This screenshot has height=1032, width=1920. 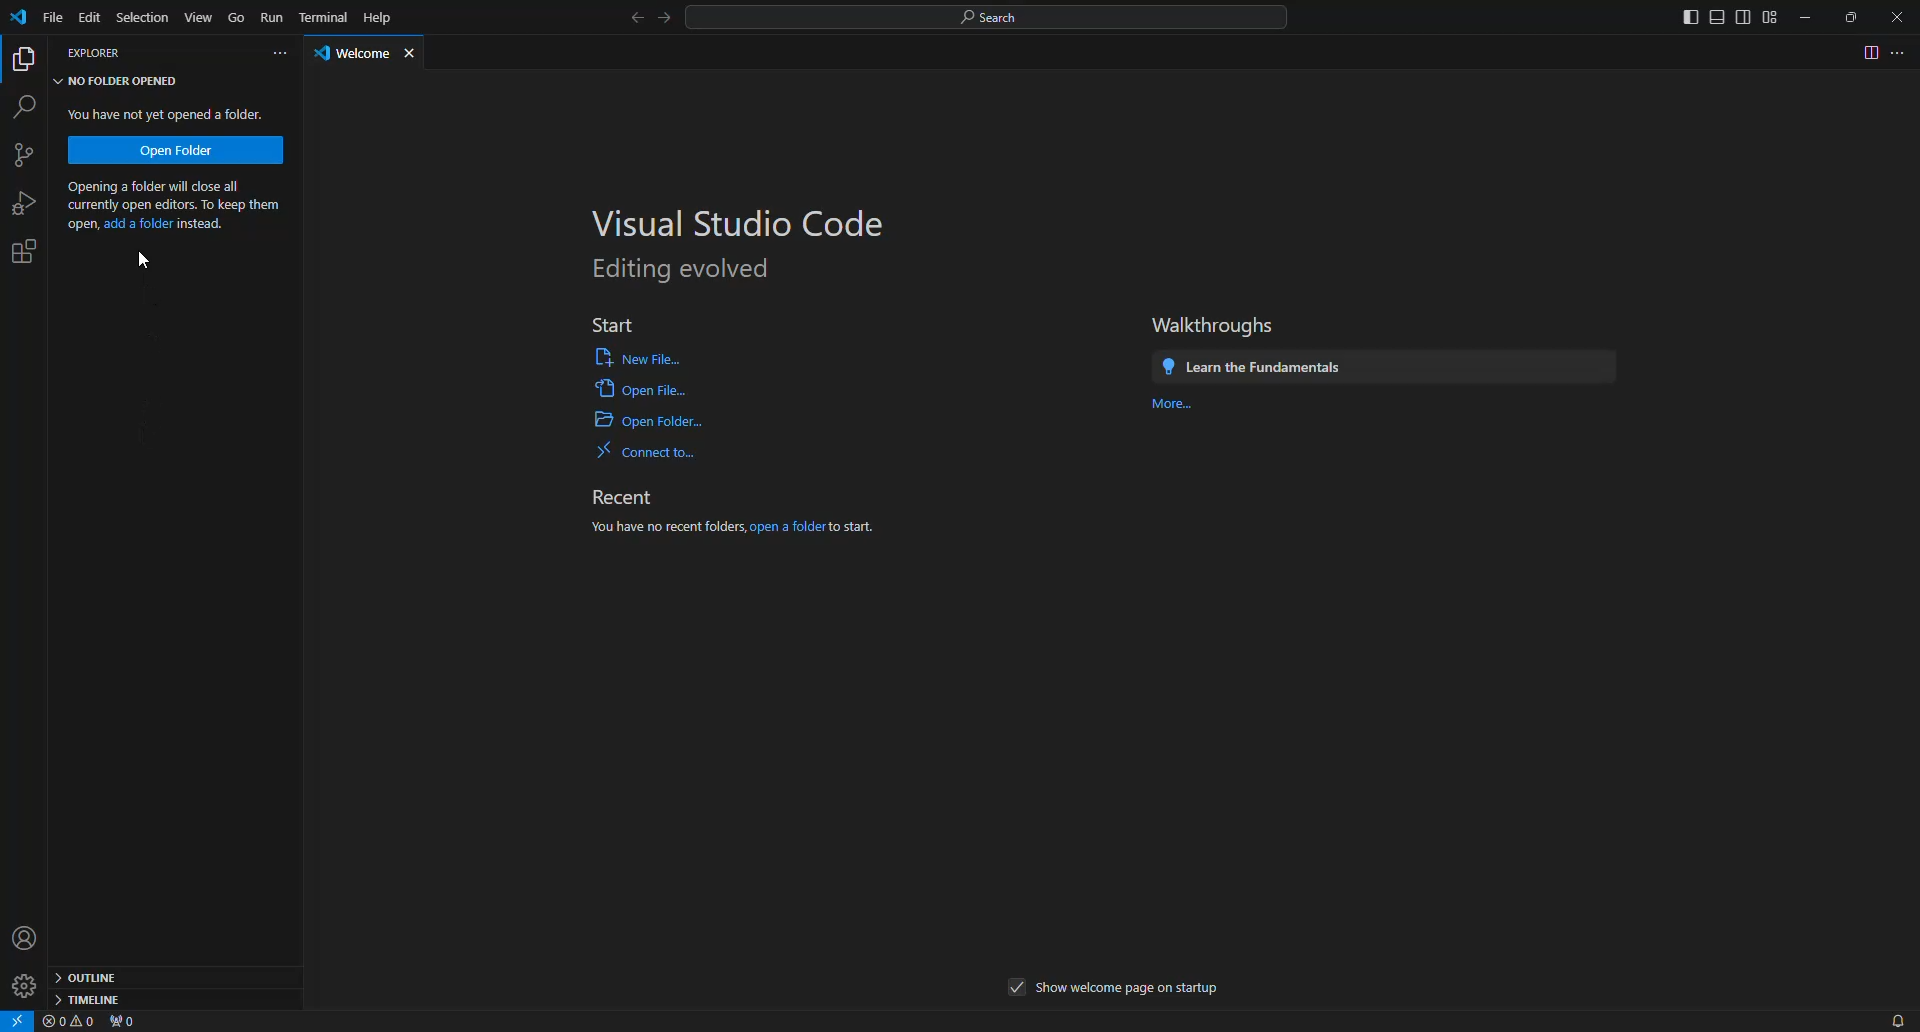 What do you see at coordinates (609, 320) in the screenshot?
I see `start` at bounding box center [609, 320].